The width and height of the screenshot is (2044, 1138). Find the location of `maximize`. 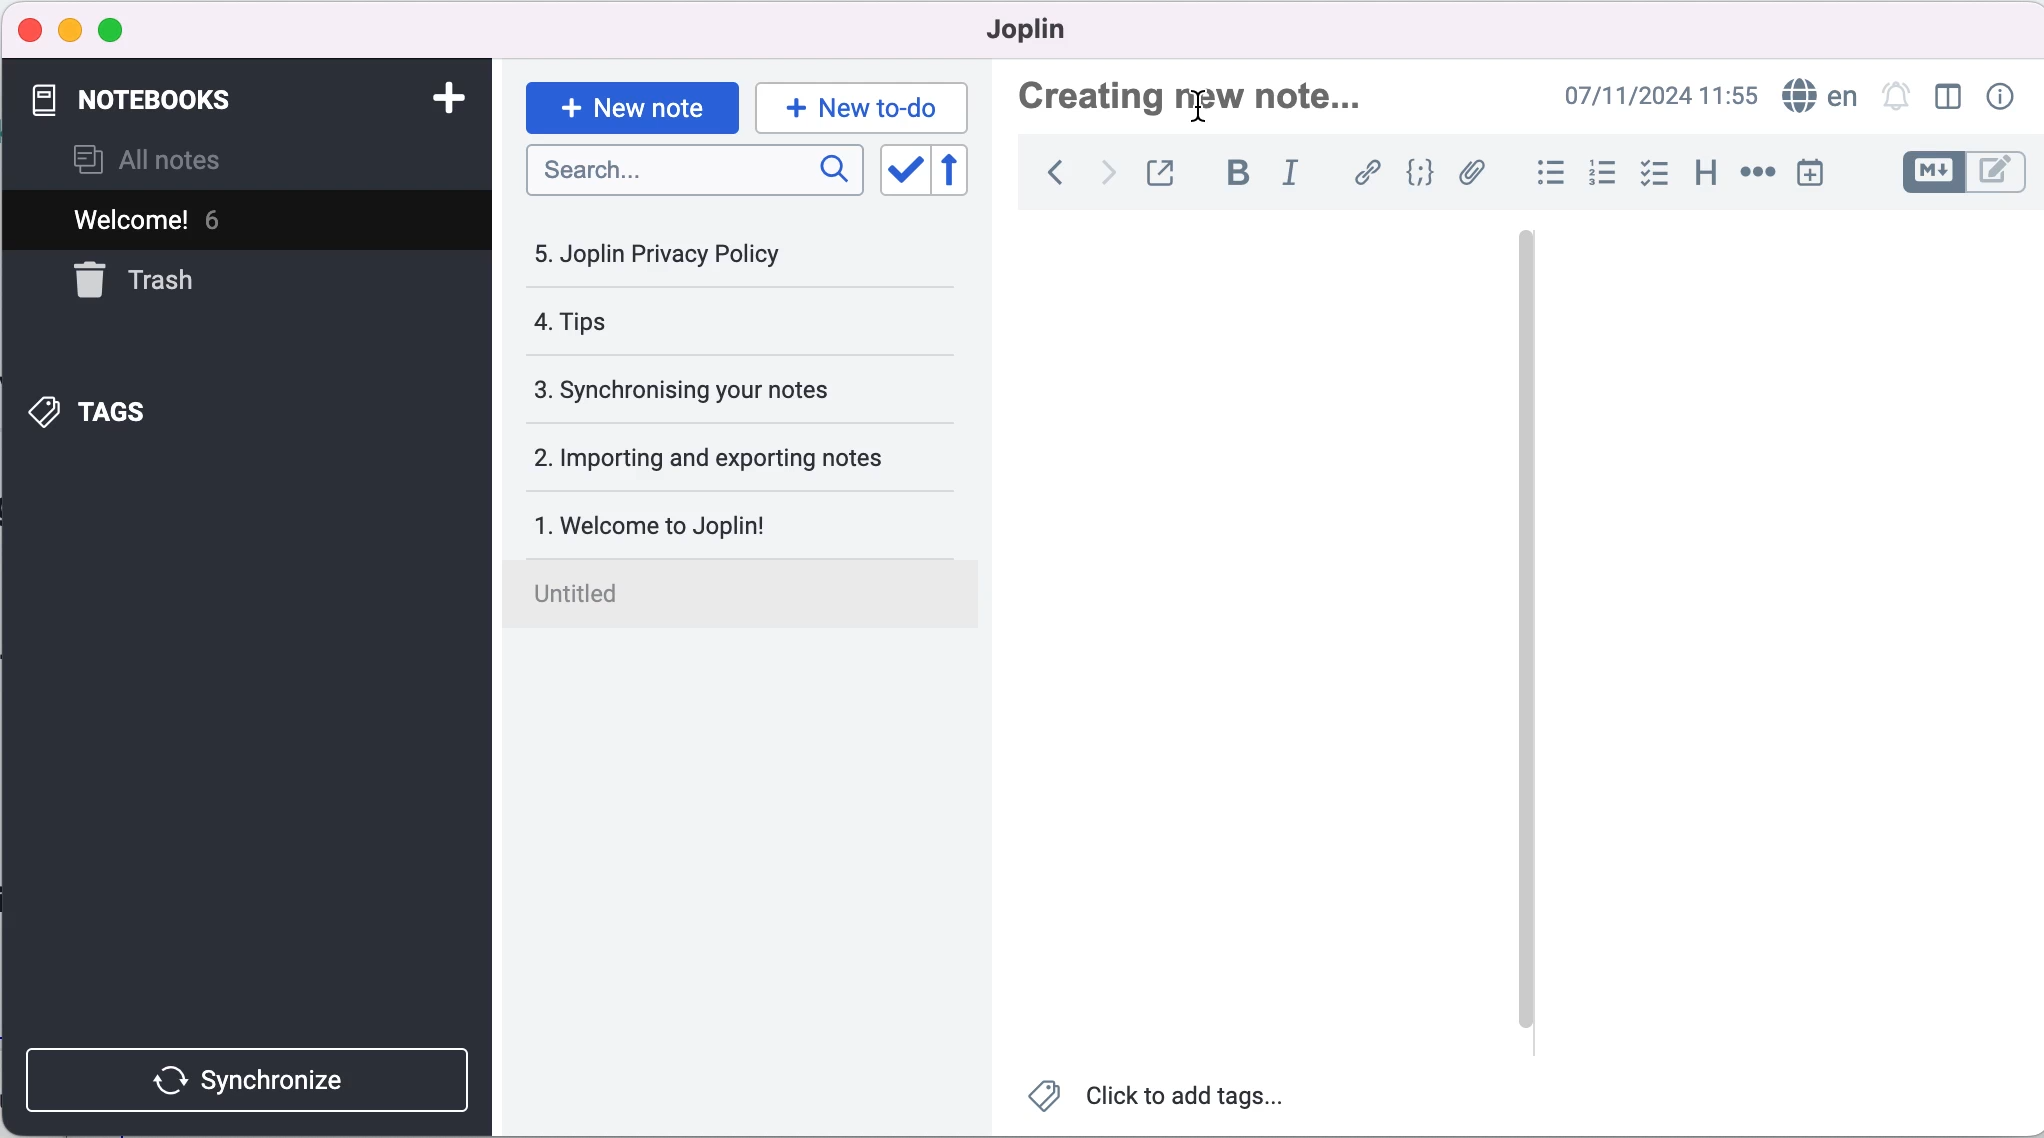

maximize is located at coordinates (111, 32).